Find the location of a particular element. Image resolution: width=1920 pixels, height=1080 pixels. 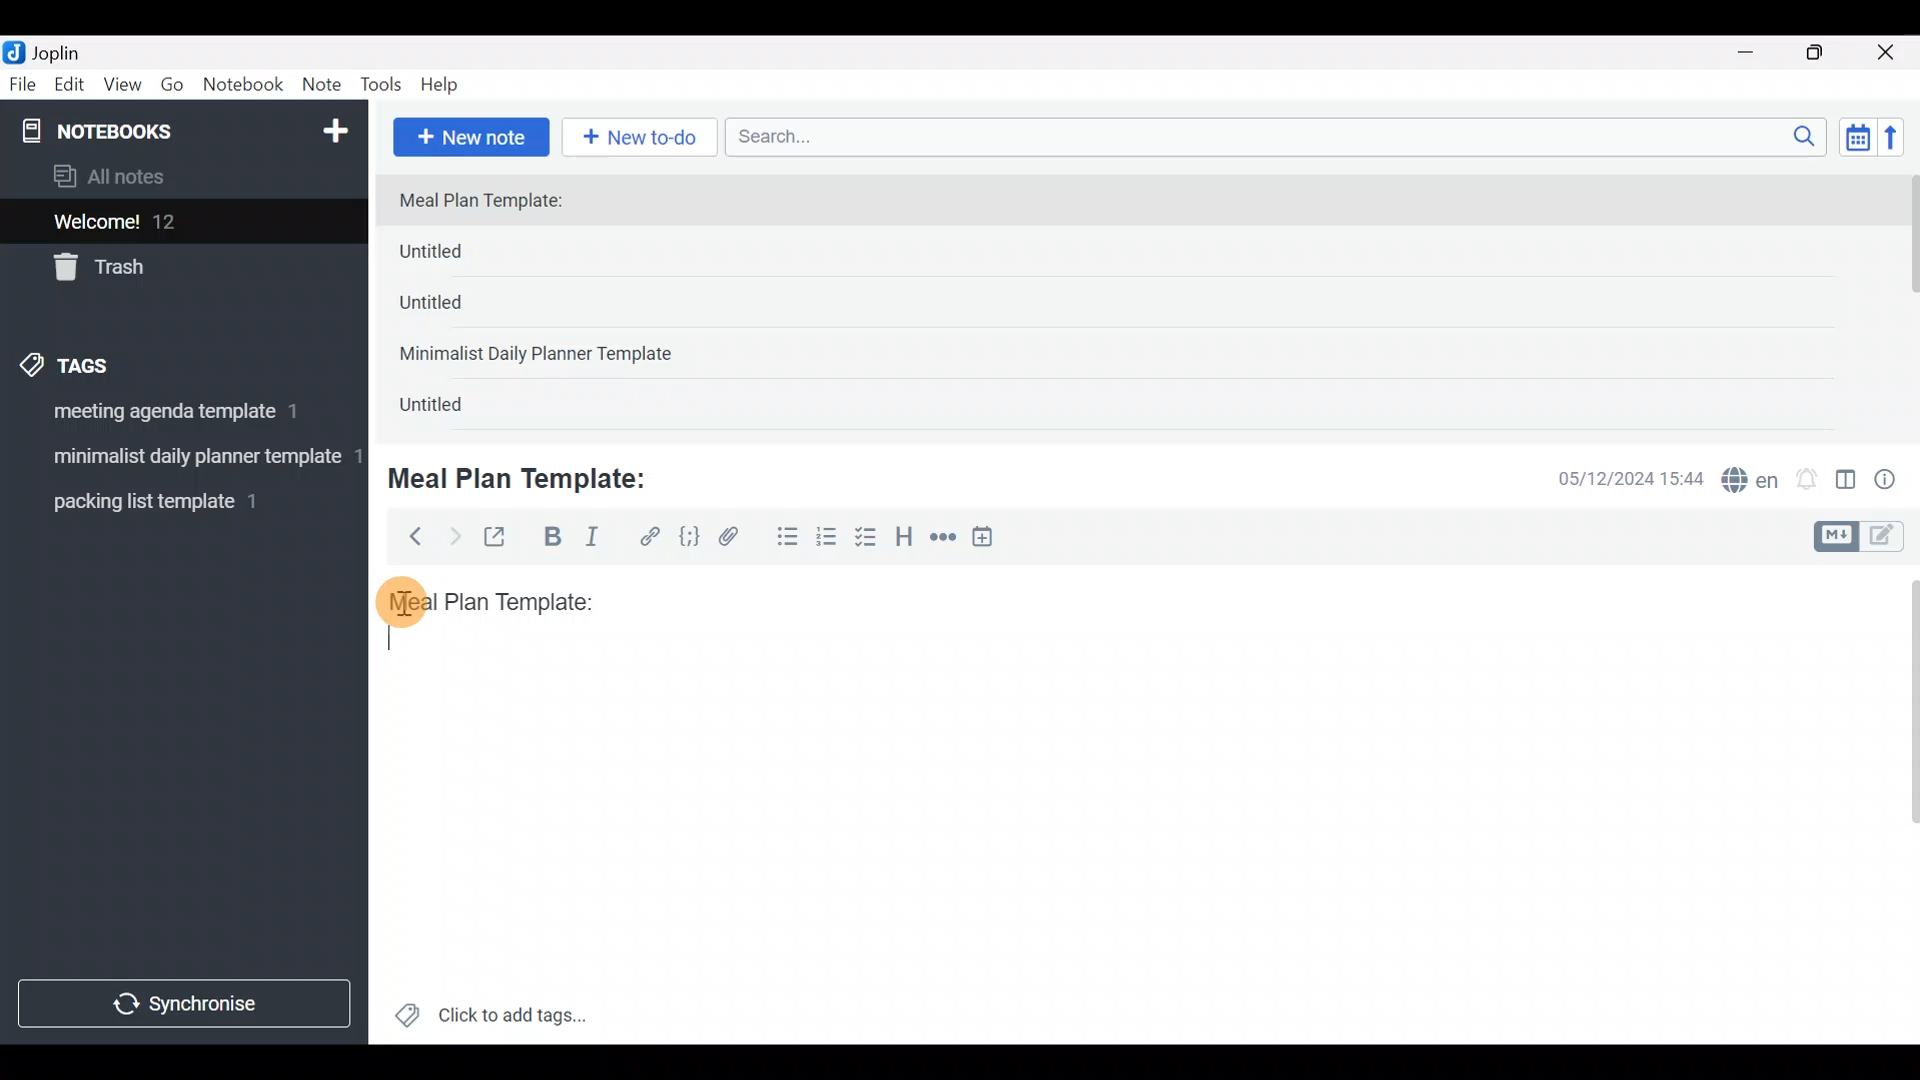

Text editor is located at coordinates (1115, 843).